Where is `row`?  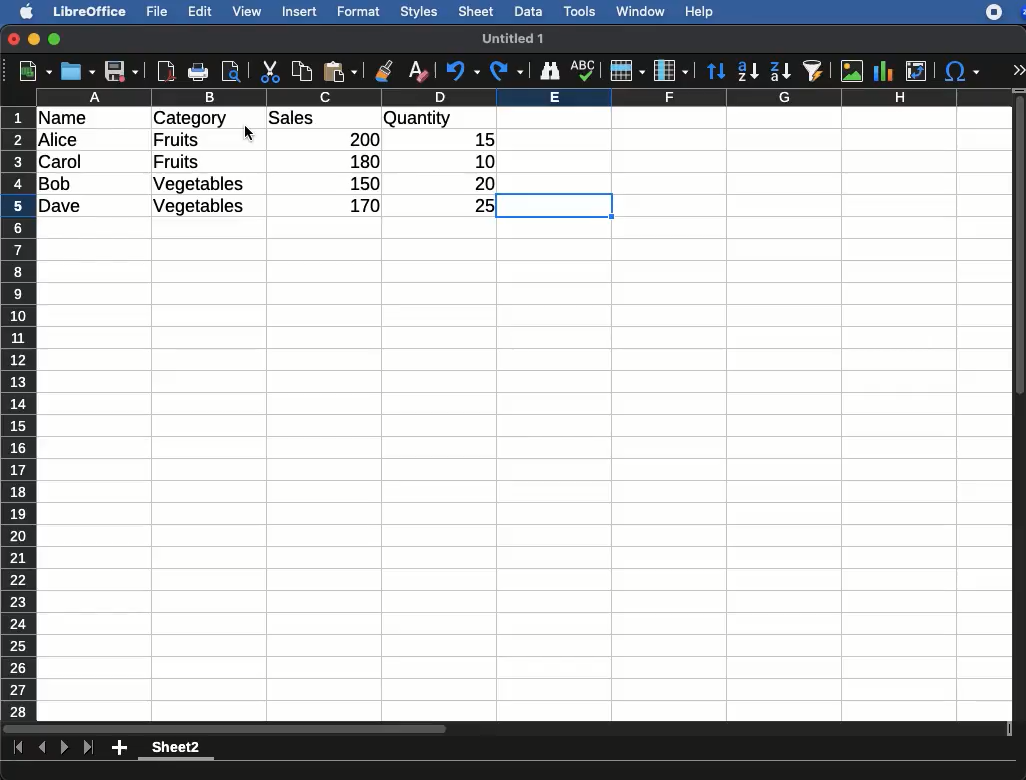 row is located at coordinates (20, 413).